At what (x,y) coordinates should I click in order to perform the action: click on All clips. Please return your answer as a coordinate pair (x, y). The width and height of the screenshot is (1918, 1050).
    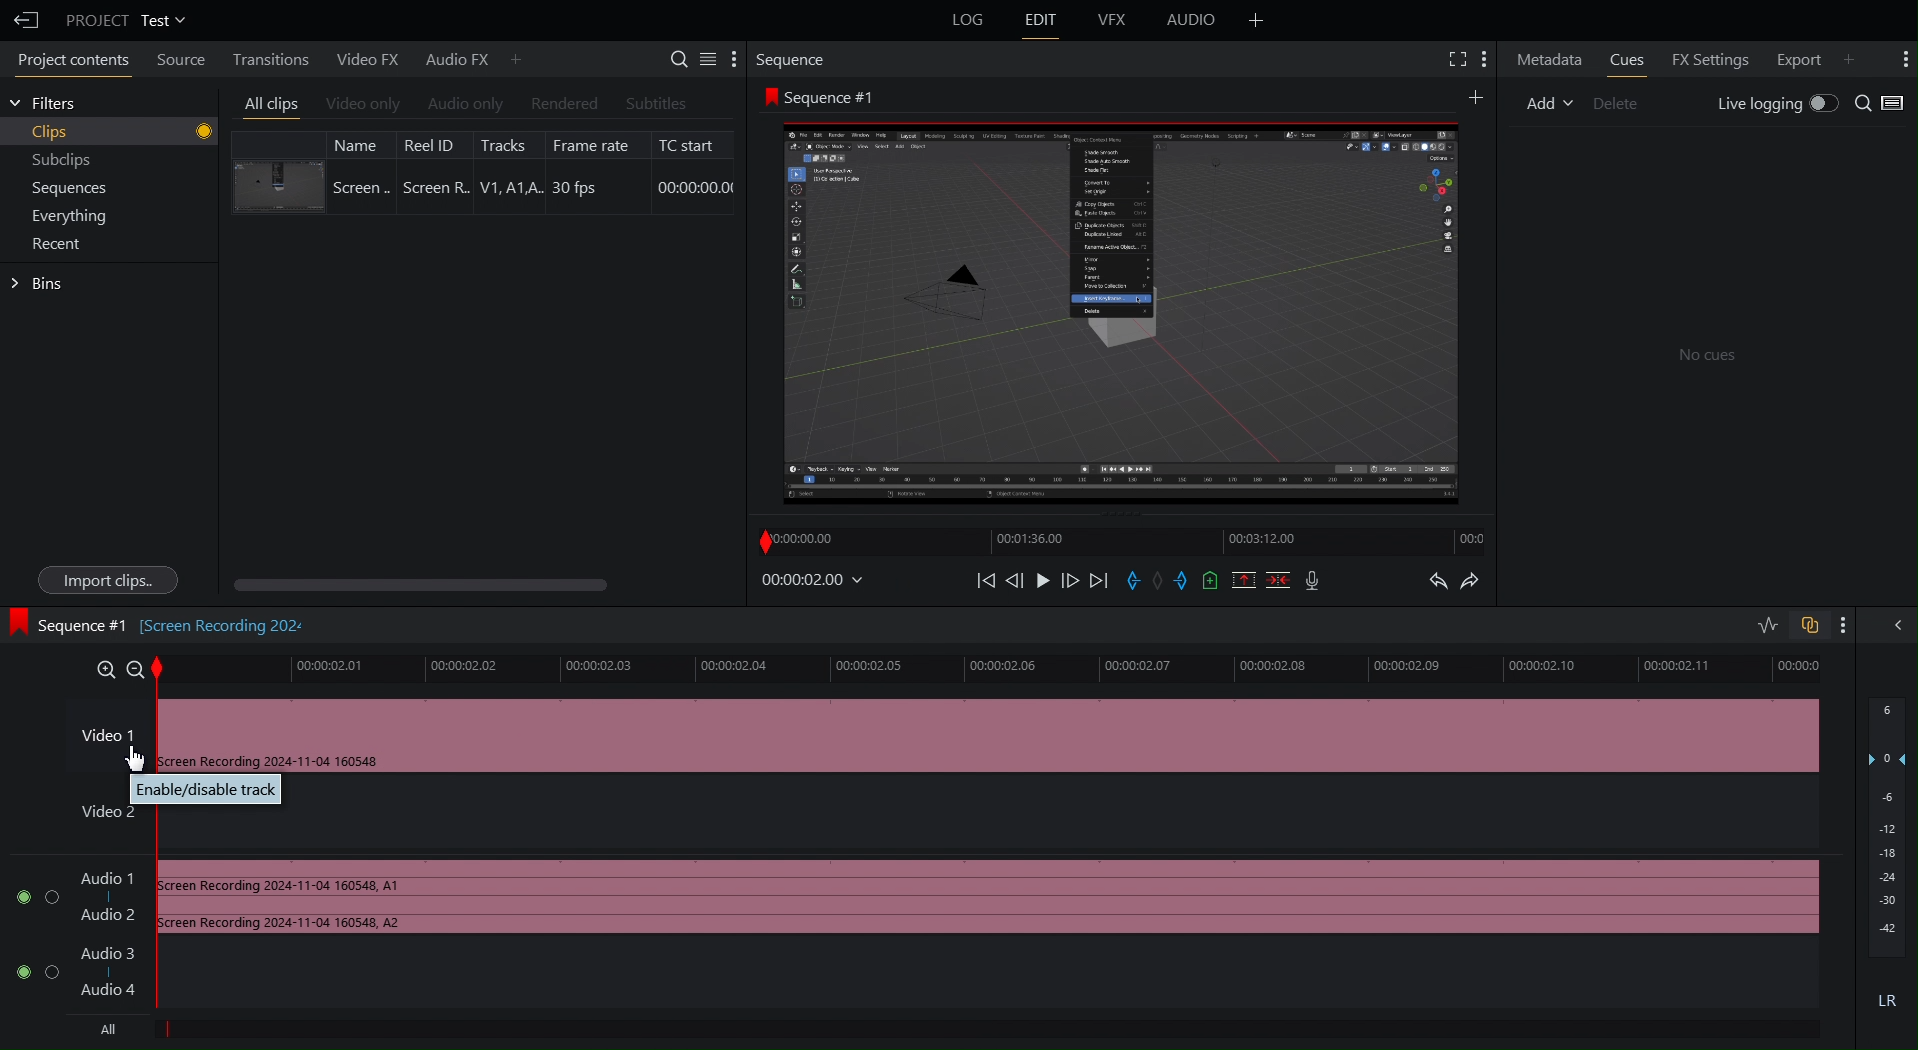
    Looking at the image, I should click on (267, 101).